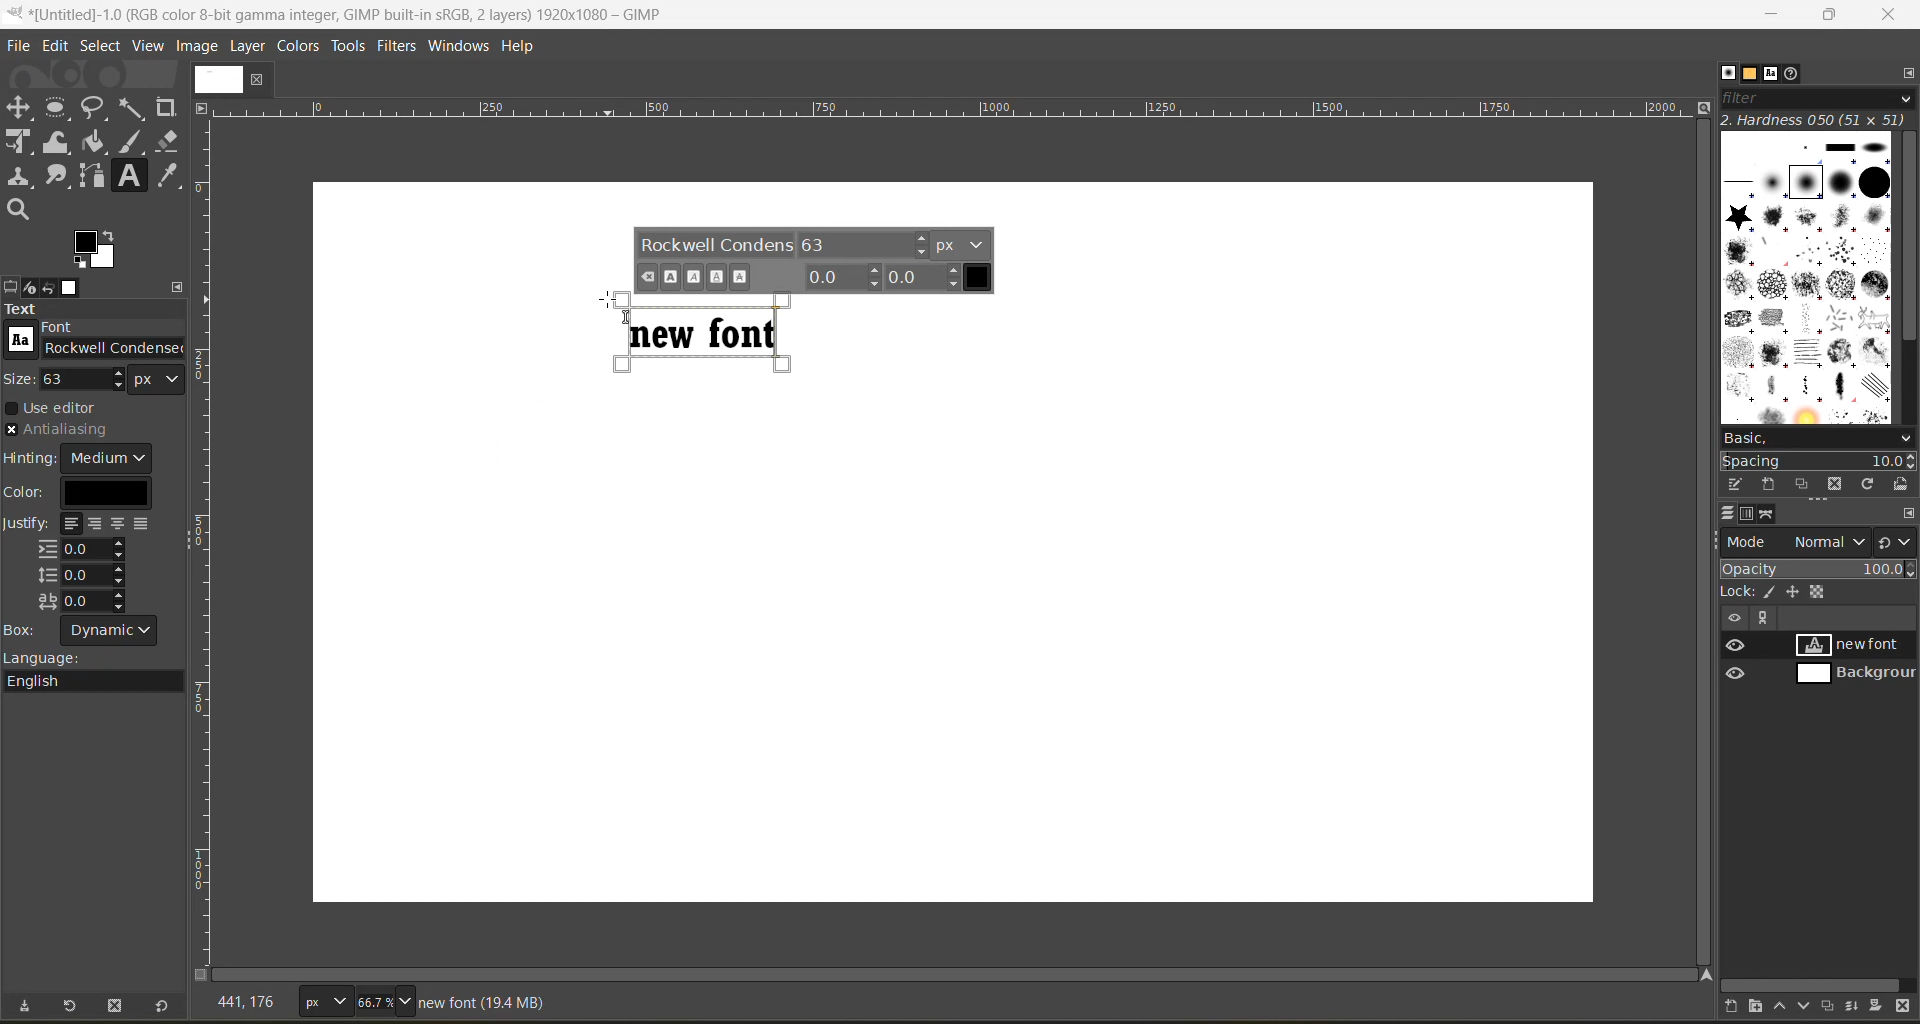 This screenshot has height=1024, width=1920. Describe the element at coordinates (349, 49) in the screenshot. I see `tools` at that location.